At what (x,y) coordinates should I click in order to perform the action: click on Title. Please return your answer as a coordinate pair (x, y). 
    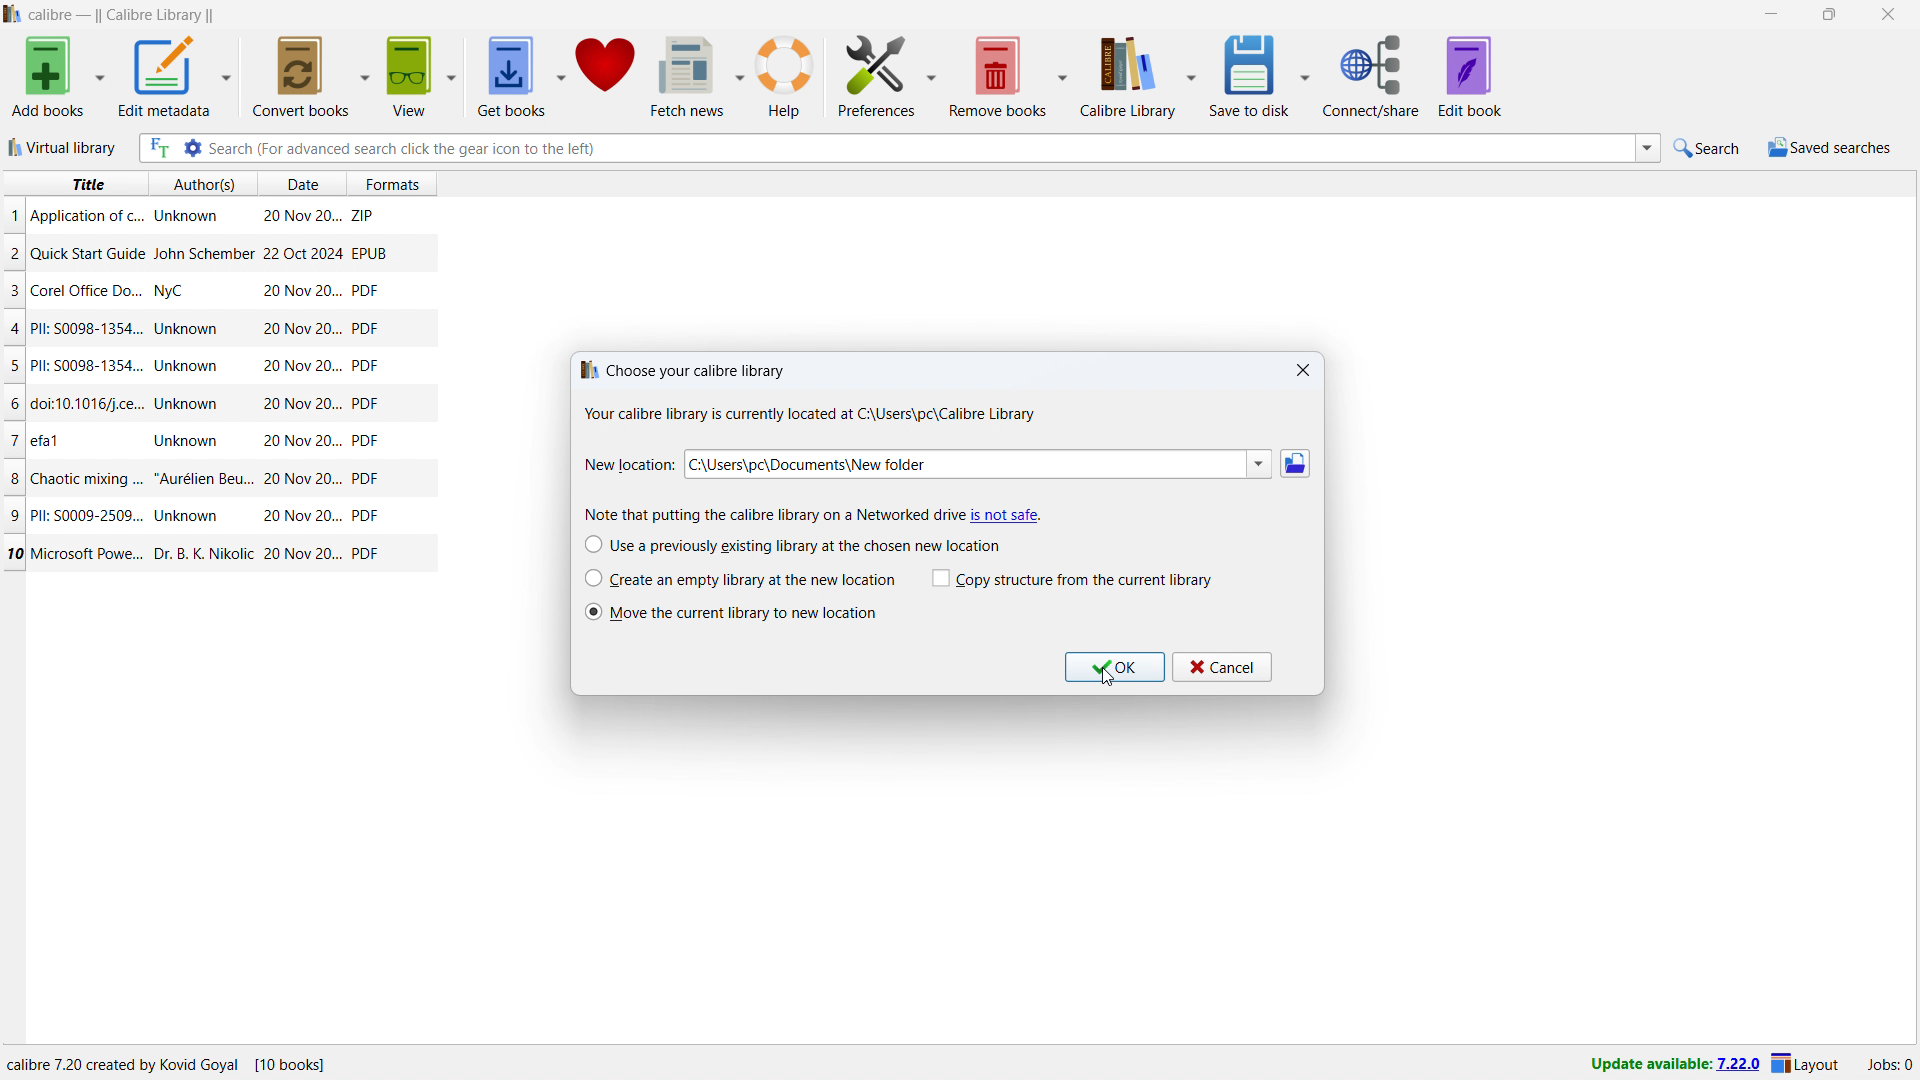
    Looking at the image, I should click on (92, 554).